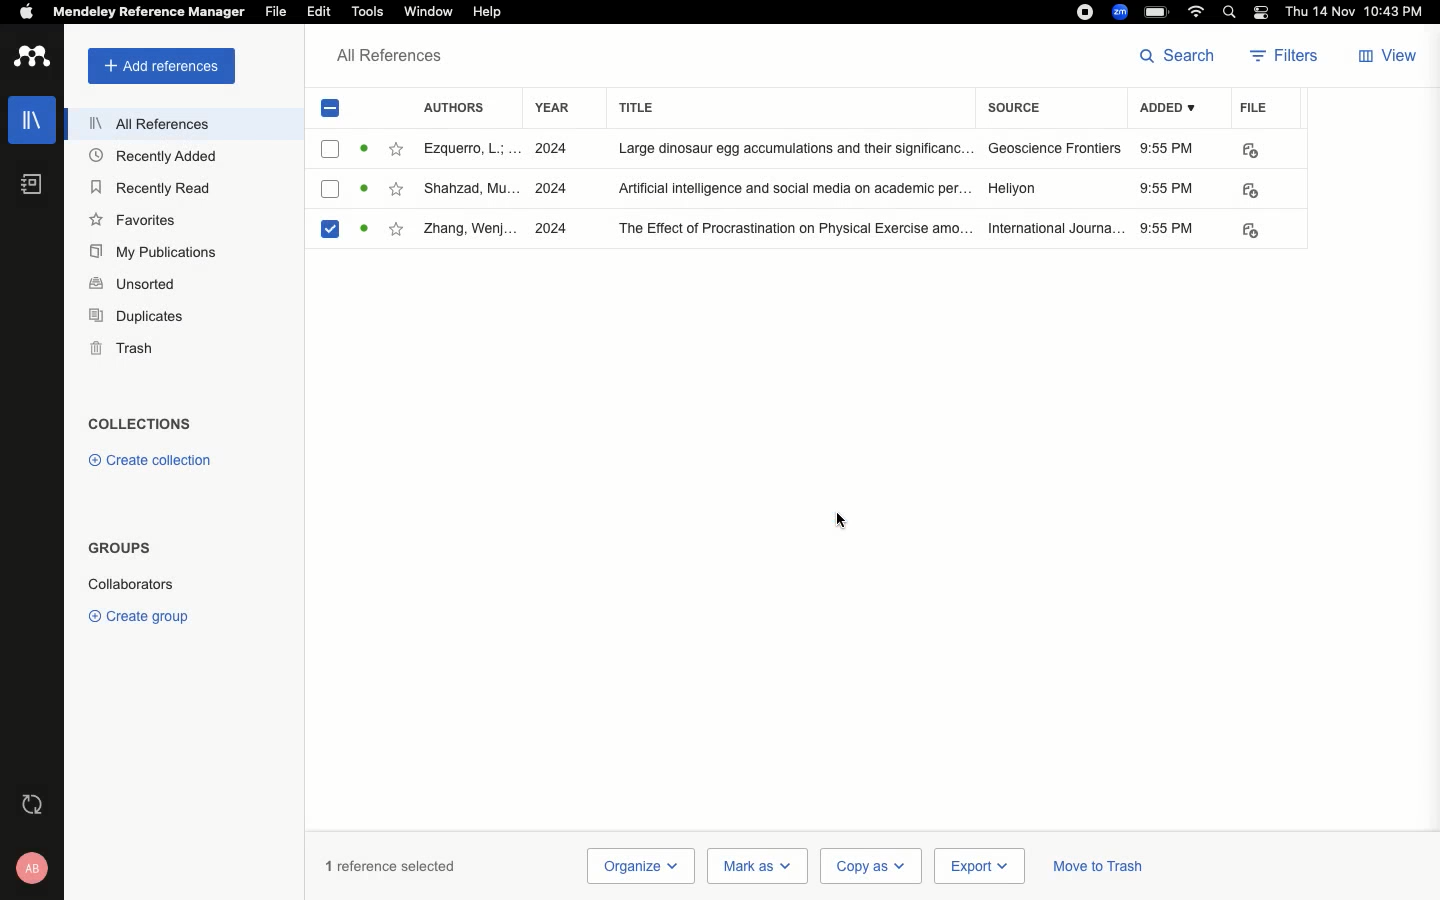 The height and width of the screenshot is (900, 1440). I want to click on Create collection, so click(147, 460).